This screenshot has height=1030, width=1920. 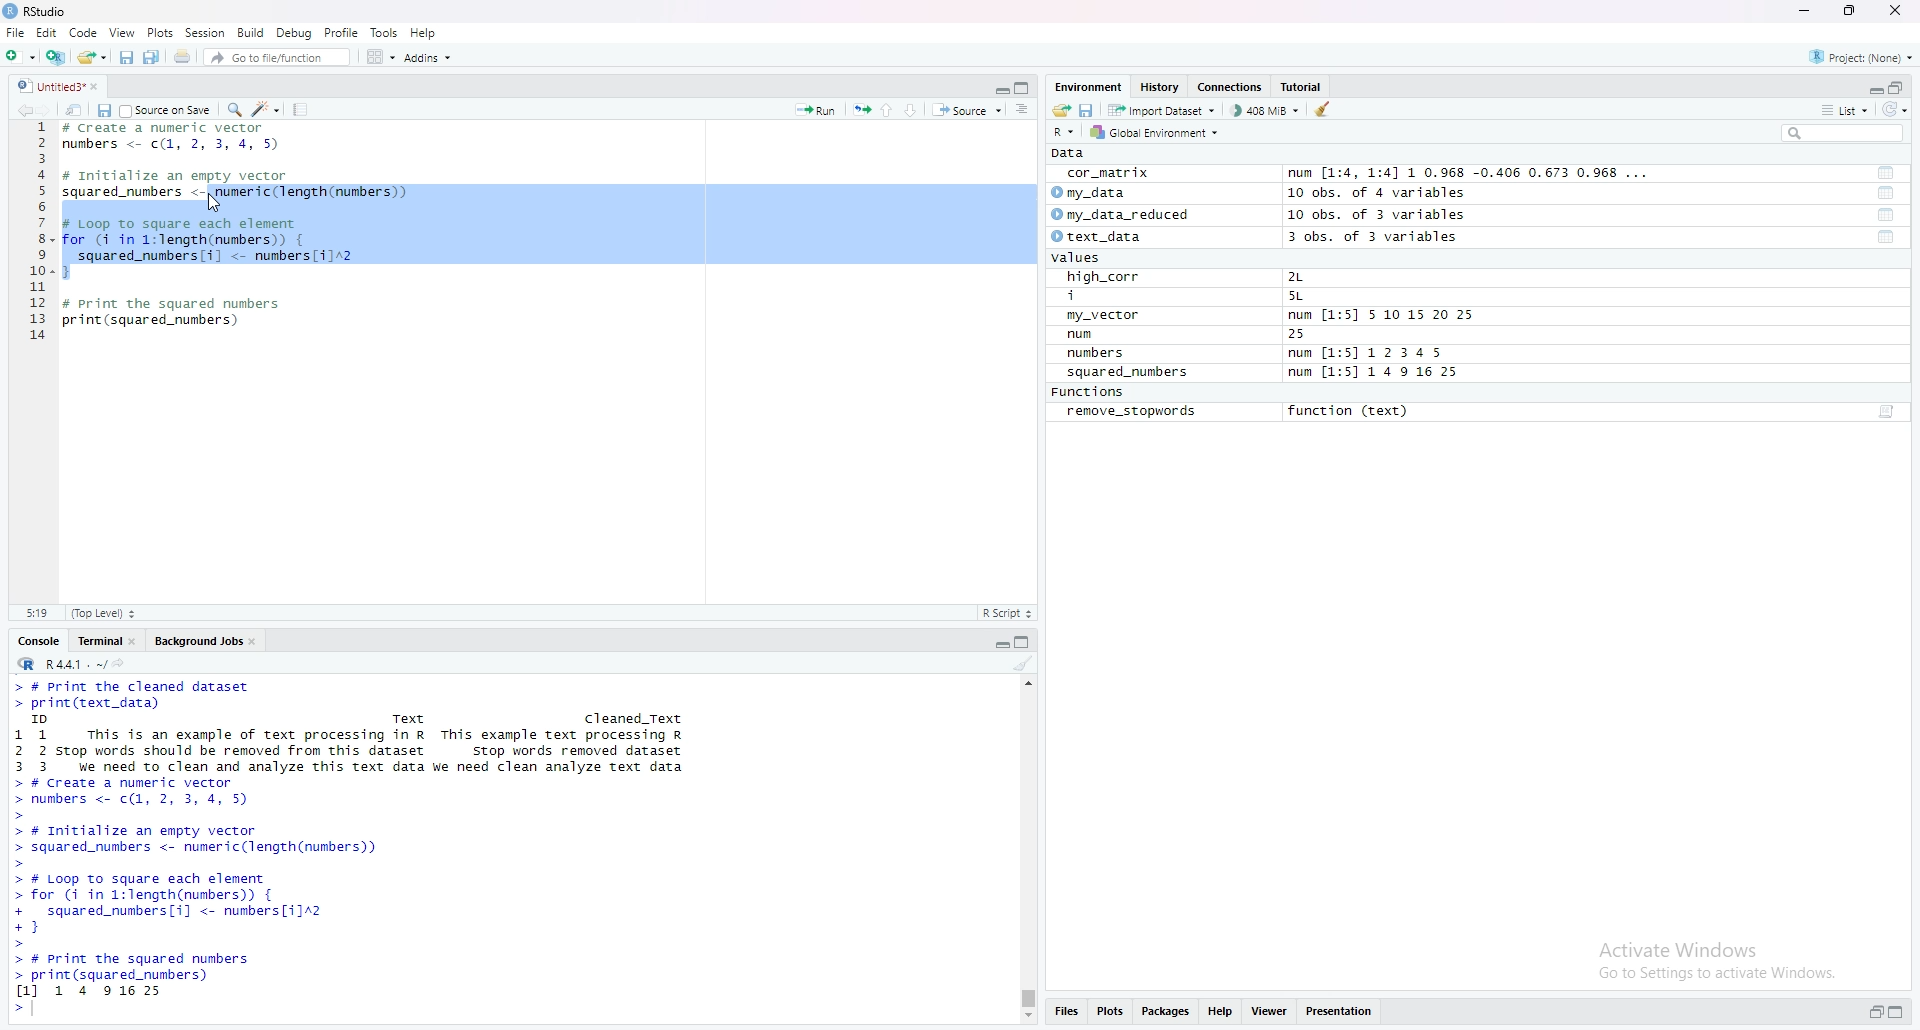 What do you see at coordinates (1118, 215) in the screenshot?
I see `© my_data_reduced` at bounding box center [1118, 215].